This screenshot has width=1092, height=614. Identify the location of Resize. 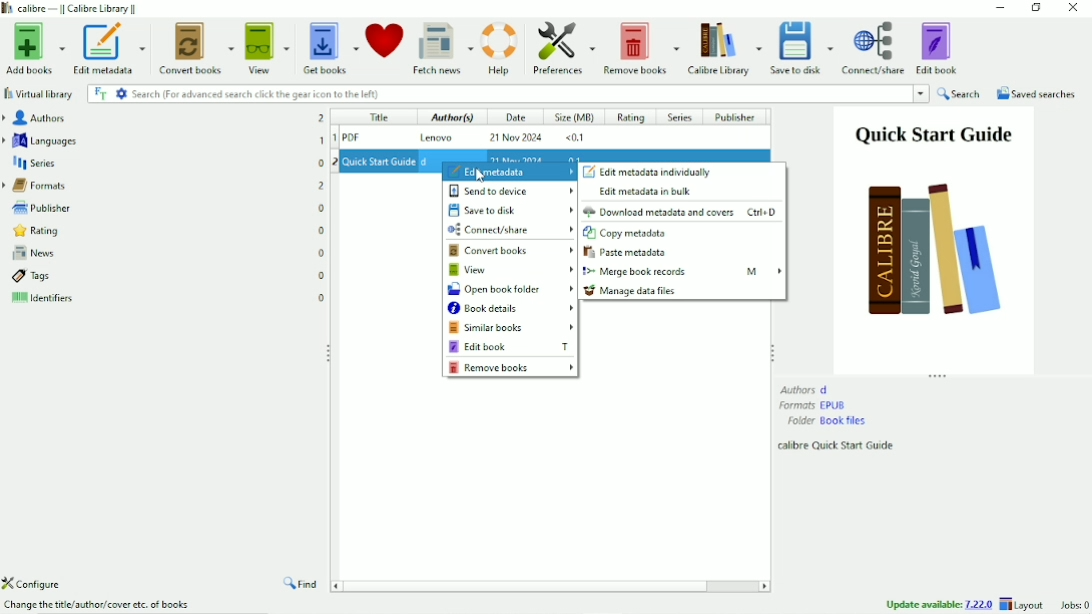
(939, 376).